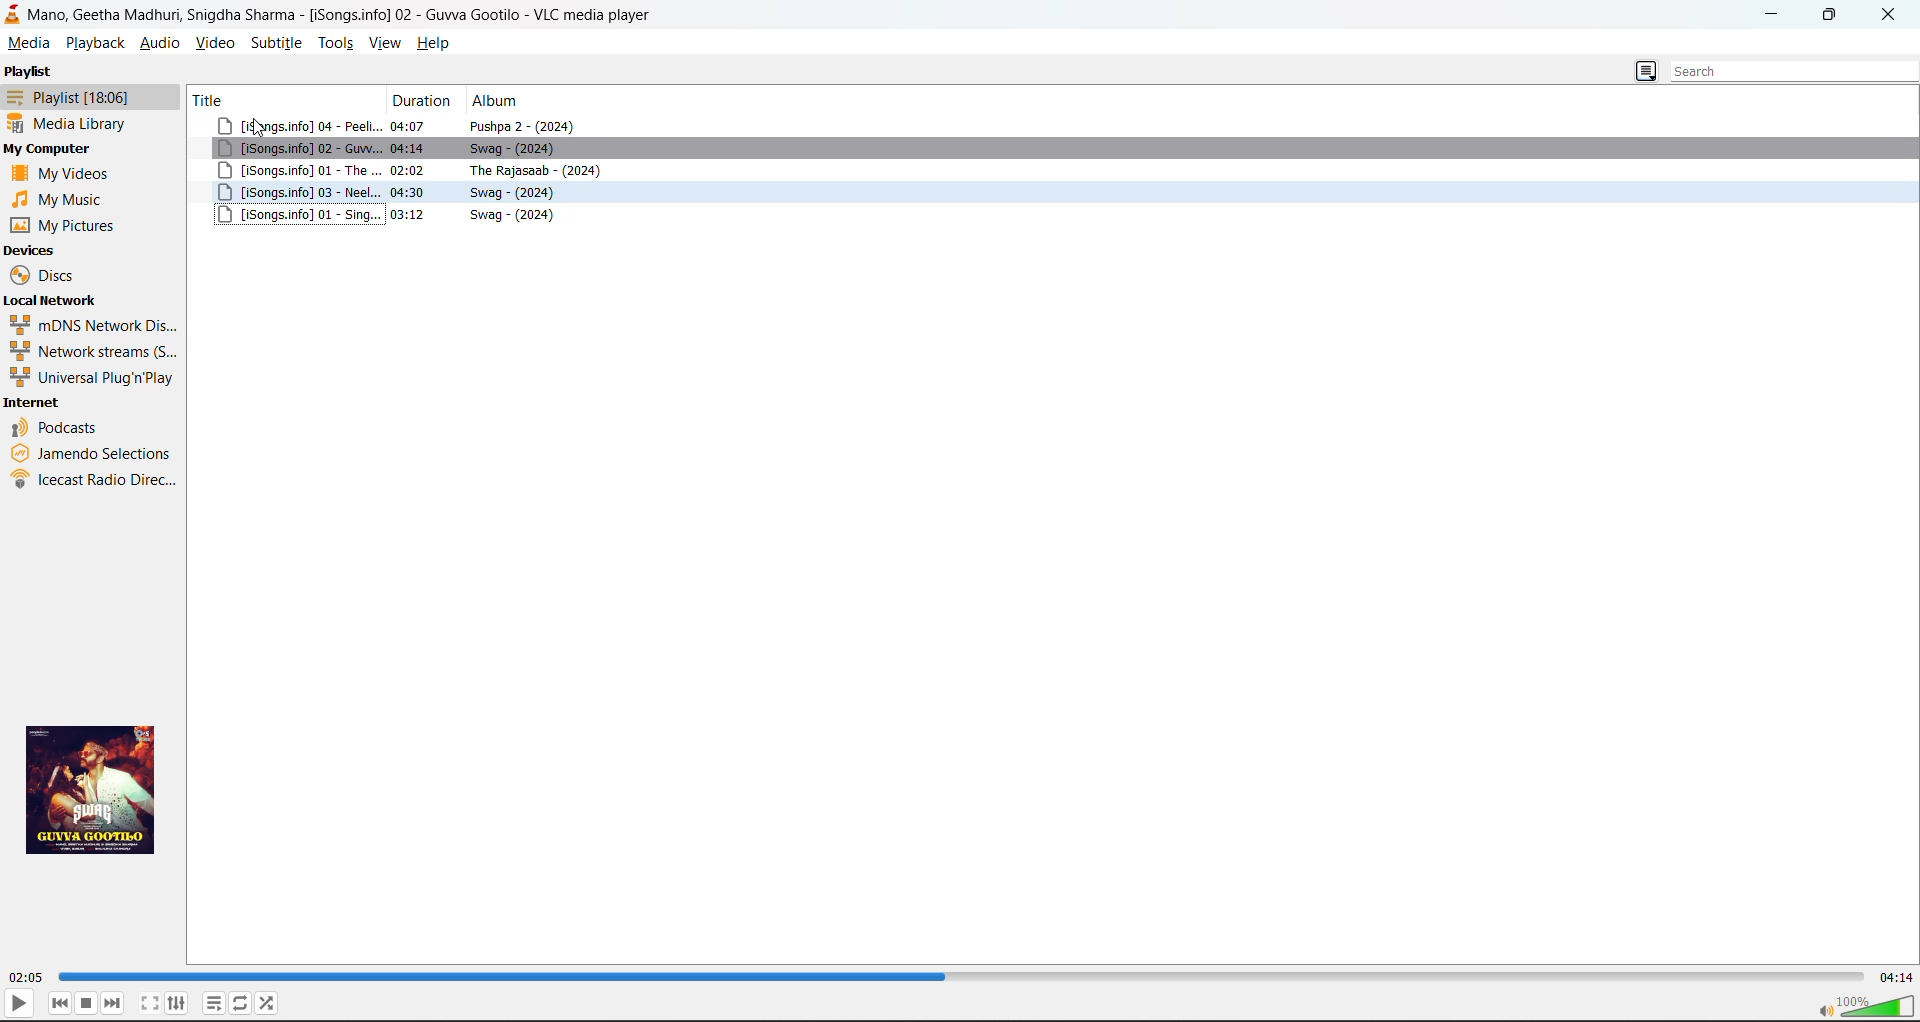  I want to click on volume, so click(1864, 1005).